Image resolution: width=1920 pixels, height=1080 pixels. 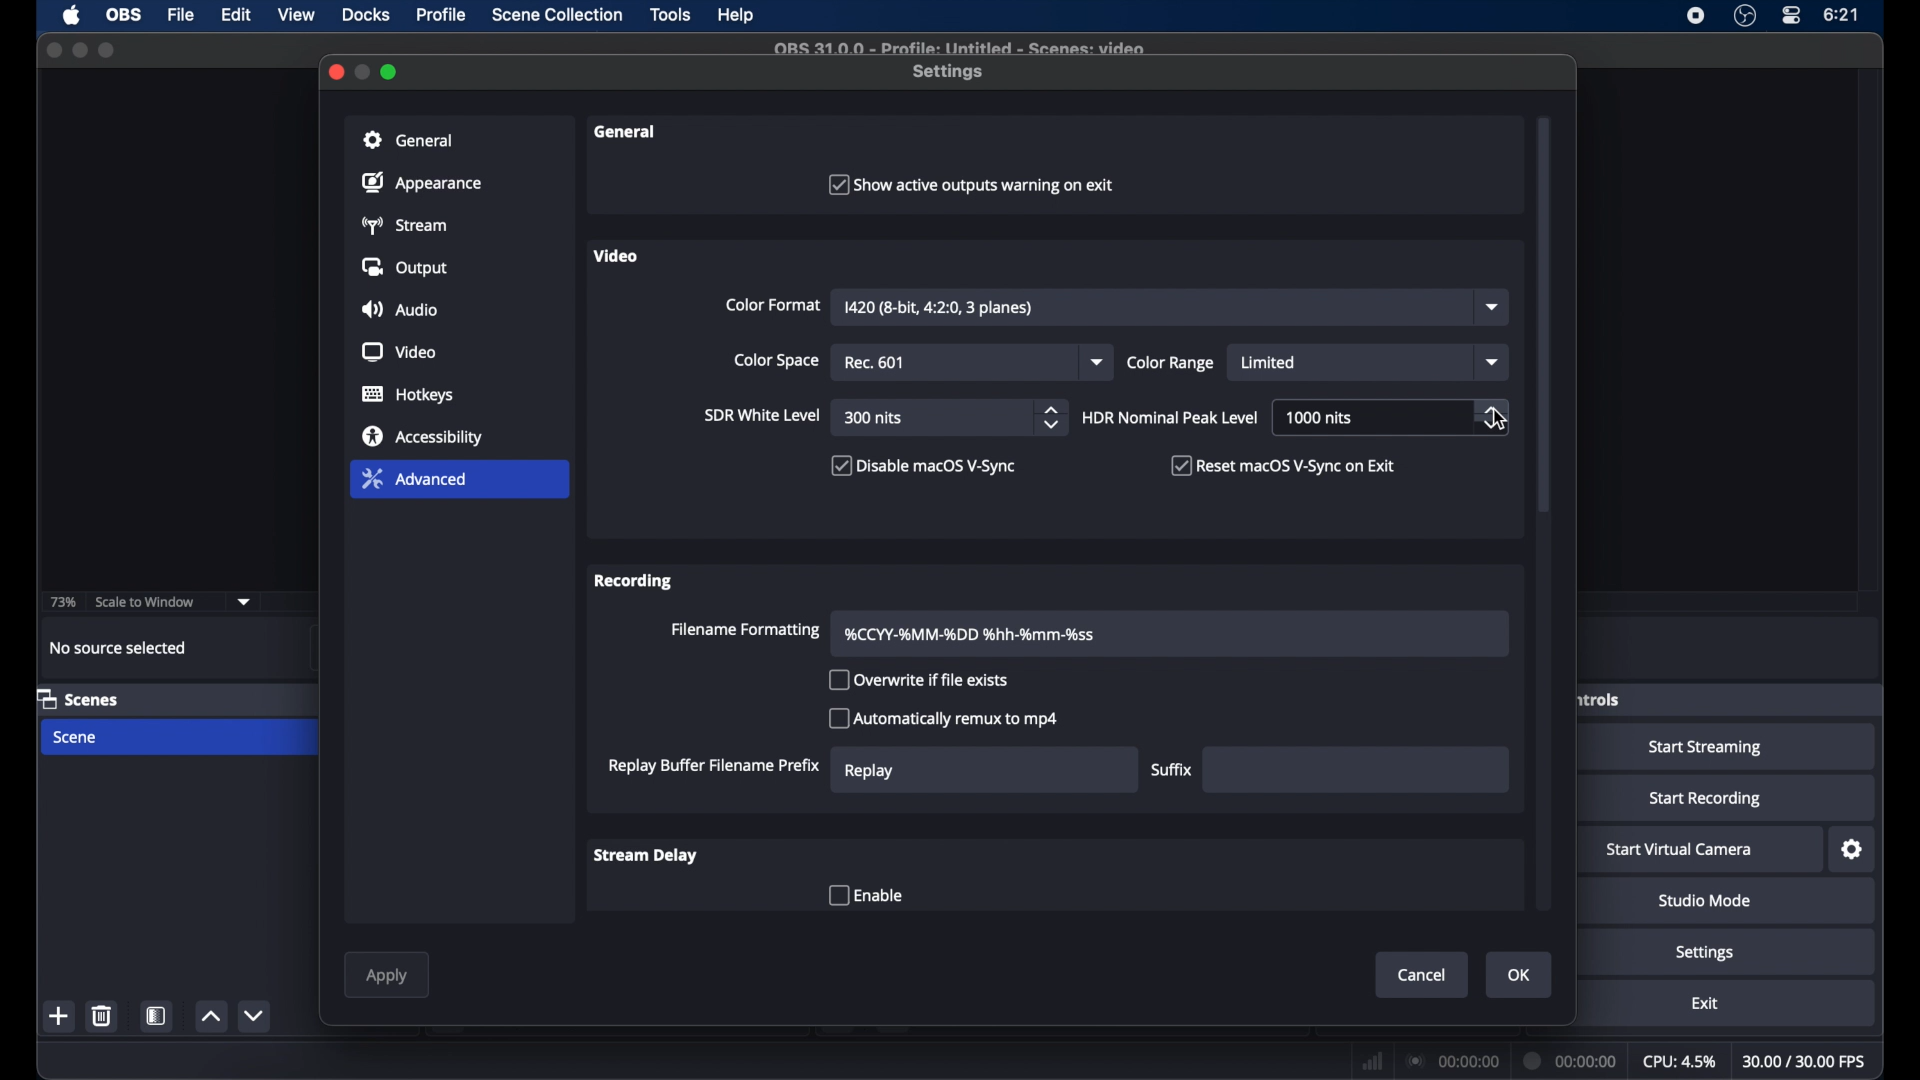 I want to click on dropdown, so click(x=1492, y=362).